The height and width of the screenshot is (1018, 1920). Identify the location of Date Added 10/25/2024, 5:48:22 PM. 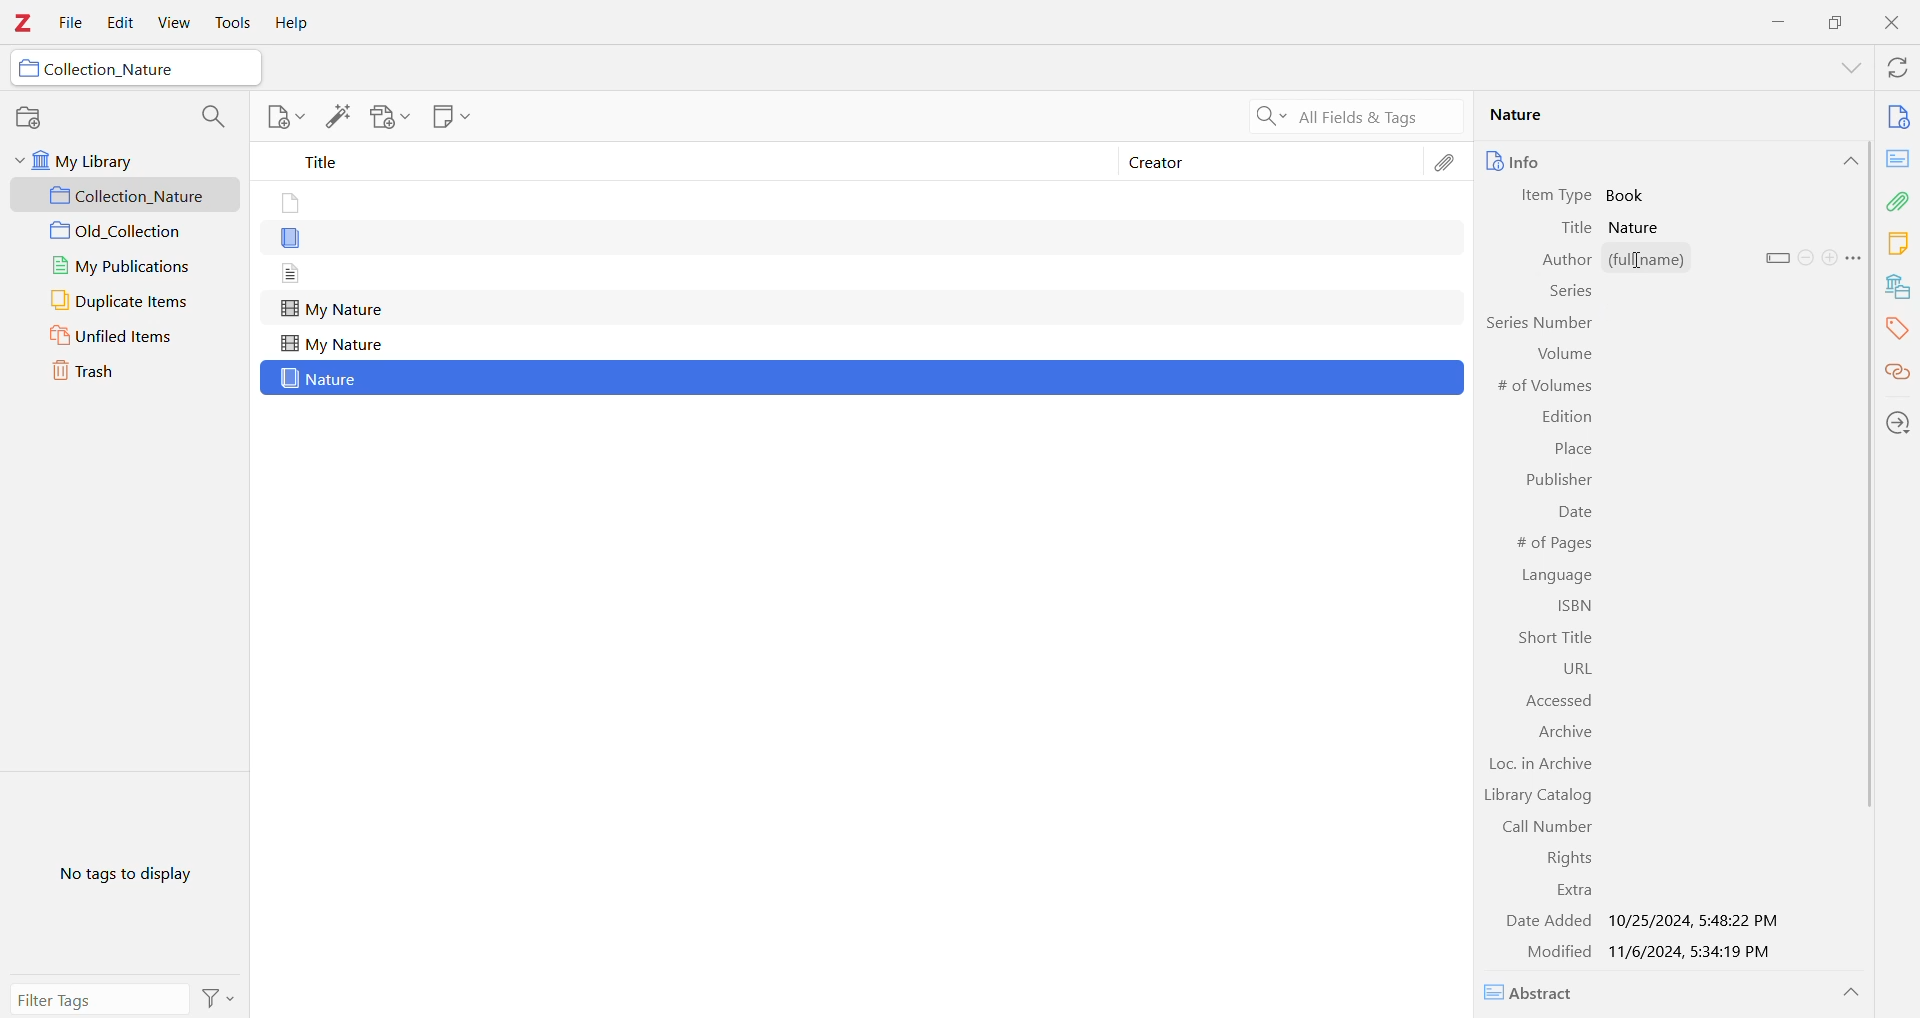
(1642, 921).